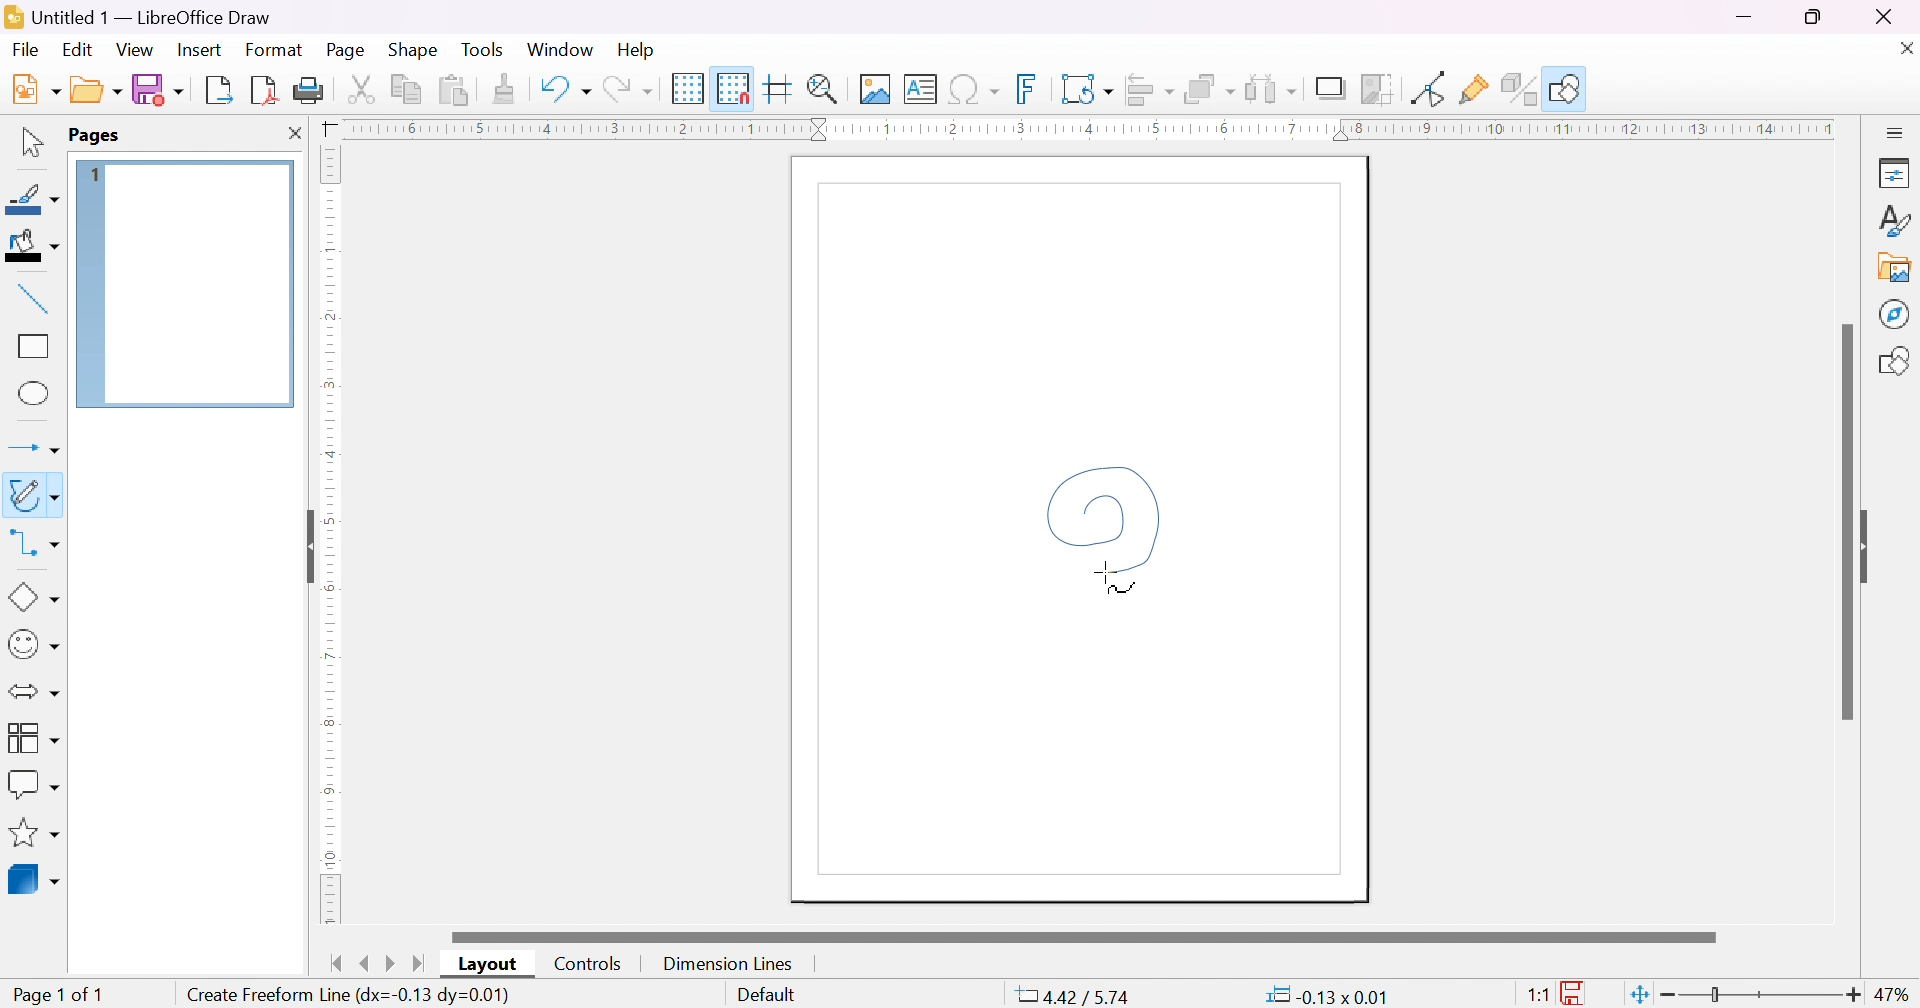  I want to click on select at least three objects to distribute, so click(1271, 89).